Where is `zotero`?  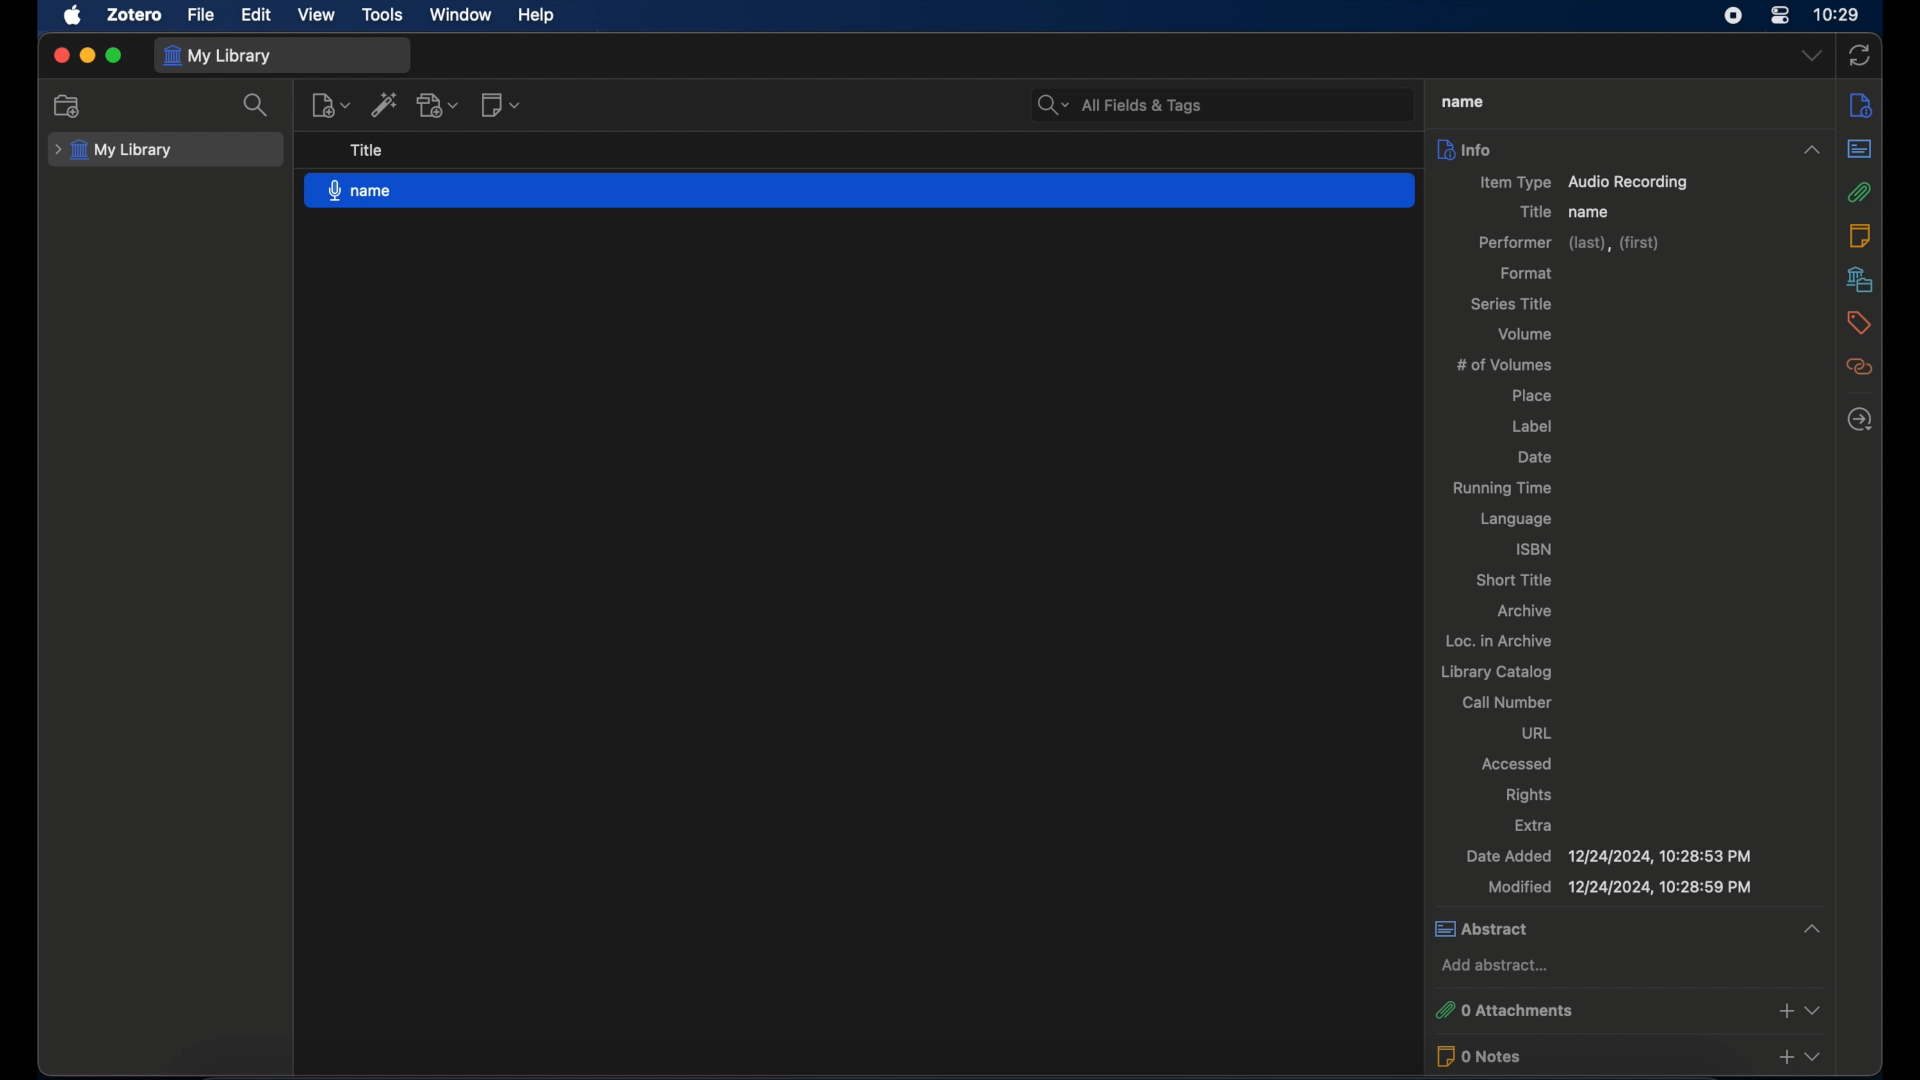 zotero is located at coordinates (134, 14).